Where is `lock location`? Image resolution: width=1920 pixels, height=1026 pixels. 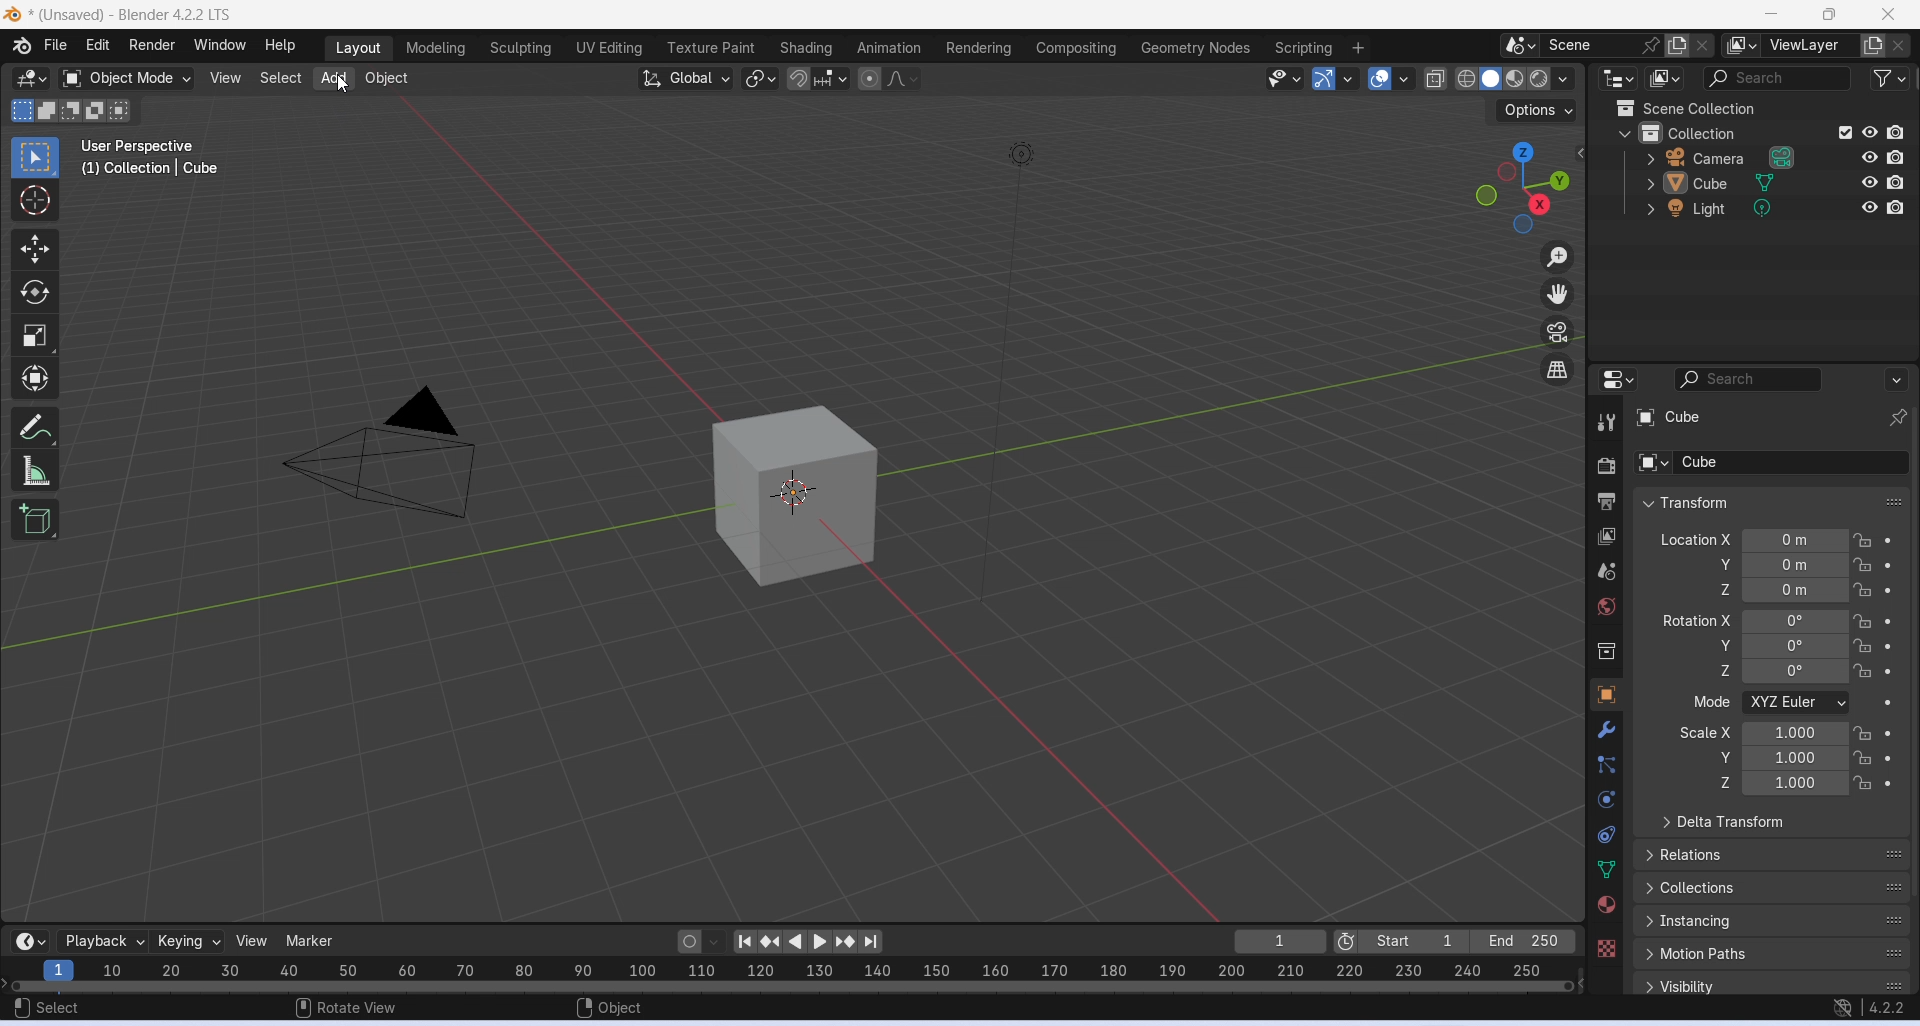 lock location is located at coordinates (1862, 565).